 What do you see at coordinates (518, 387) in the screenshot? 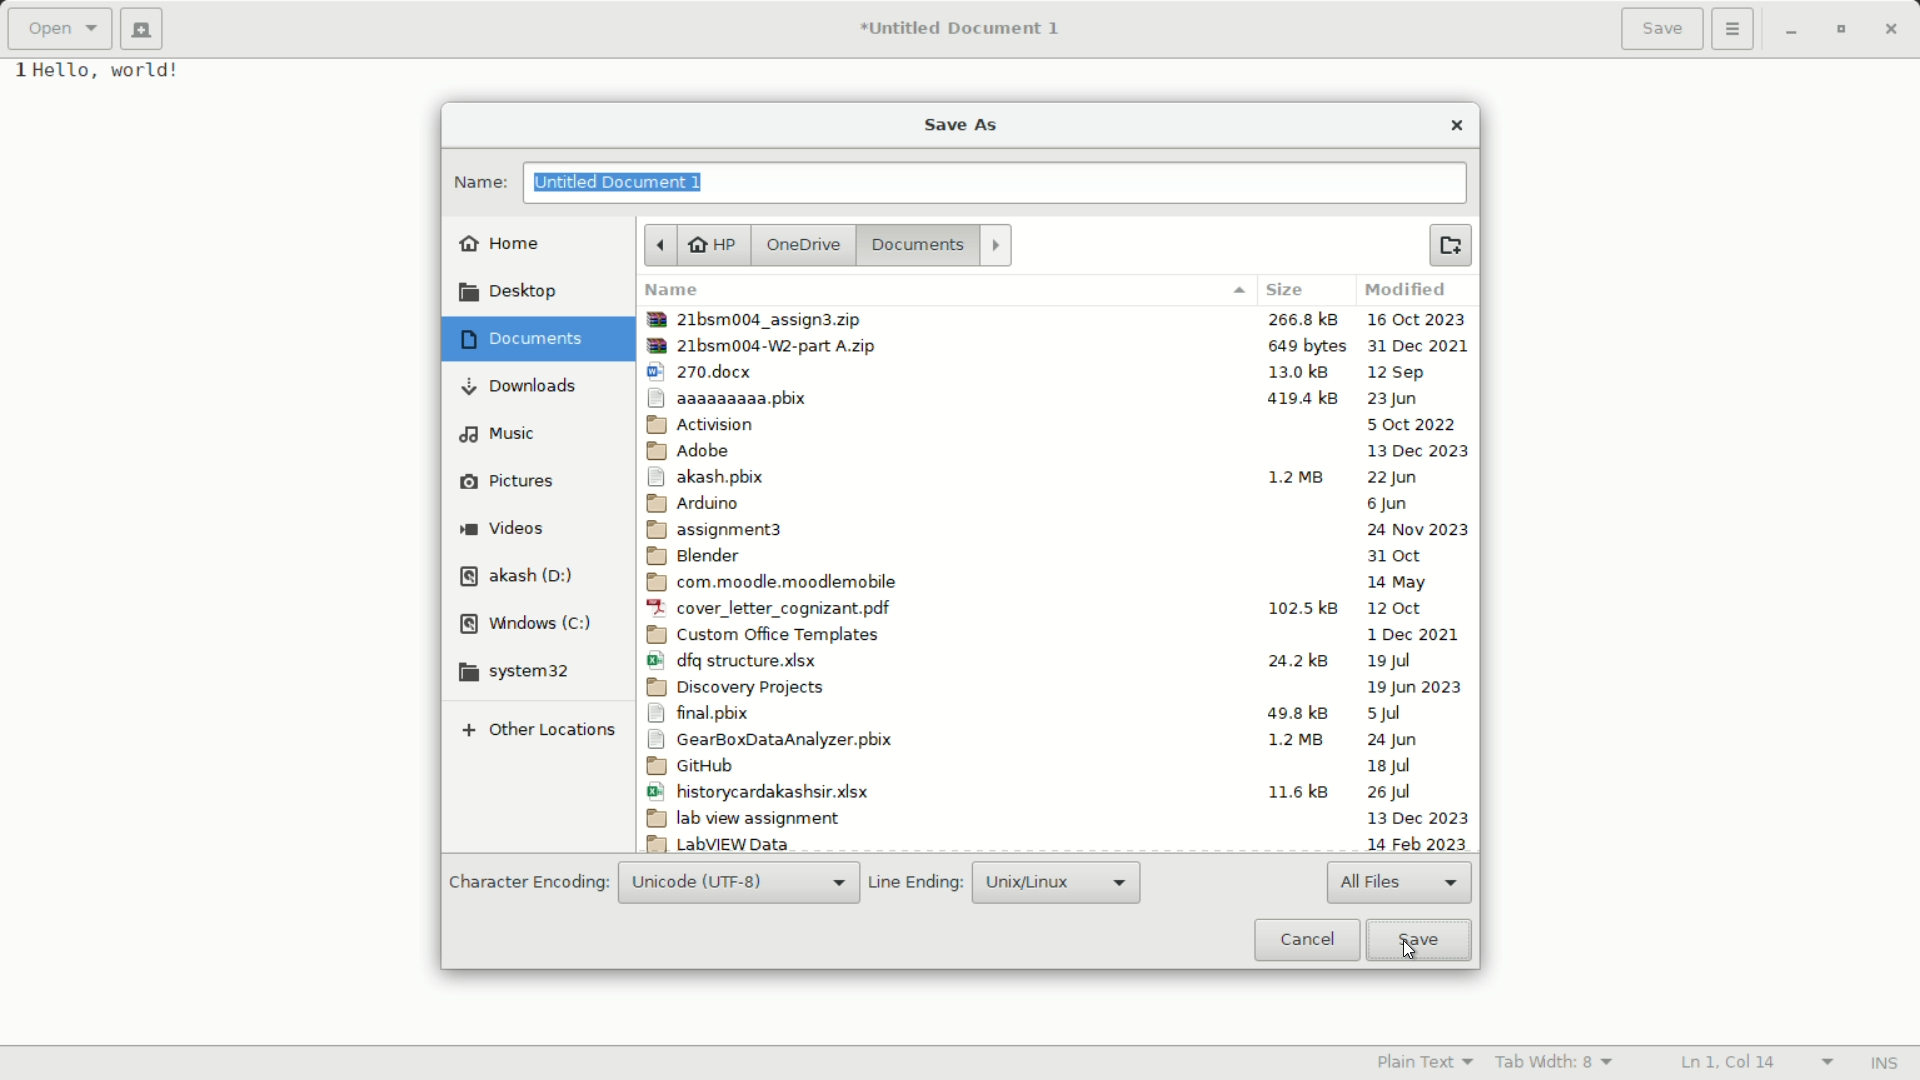
I see `downloads` at bounding box center [518, 387].